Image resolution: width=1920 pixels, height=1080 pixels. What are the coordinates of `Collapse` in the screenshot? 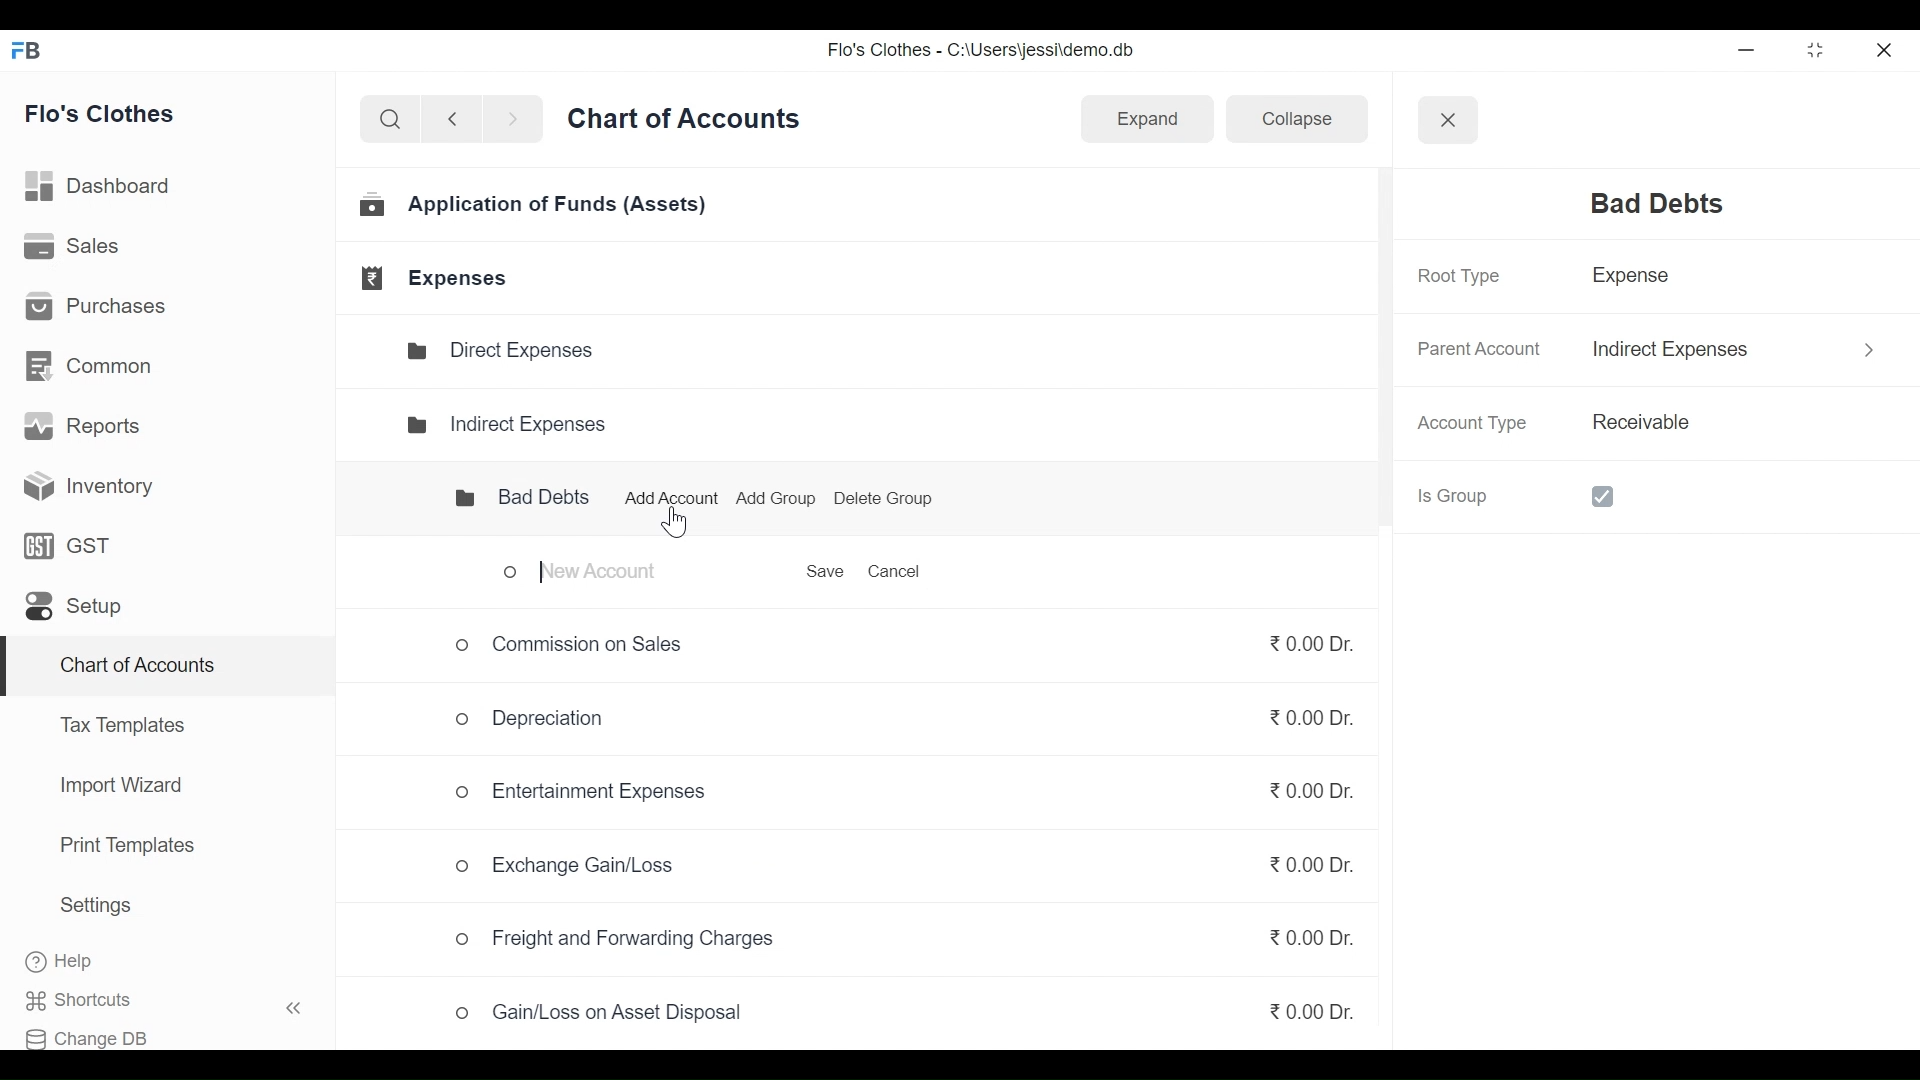 It's located at (1288, 122).